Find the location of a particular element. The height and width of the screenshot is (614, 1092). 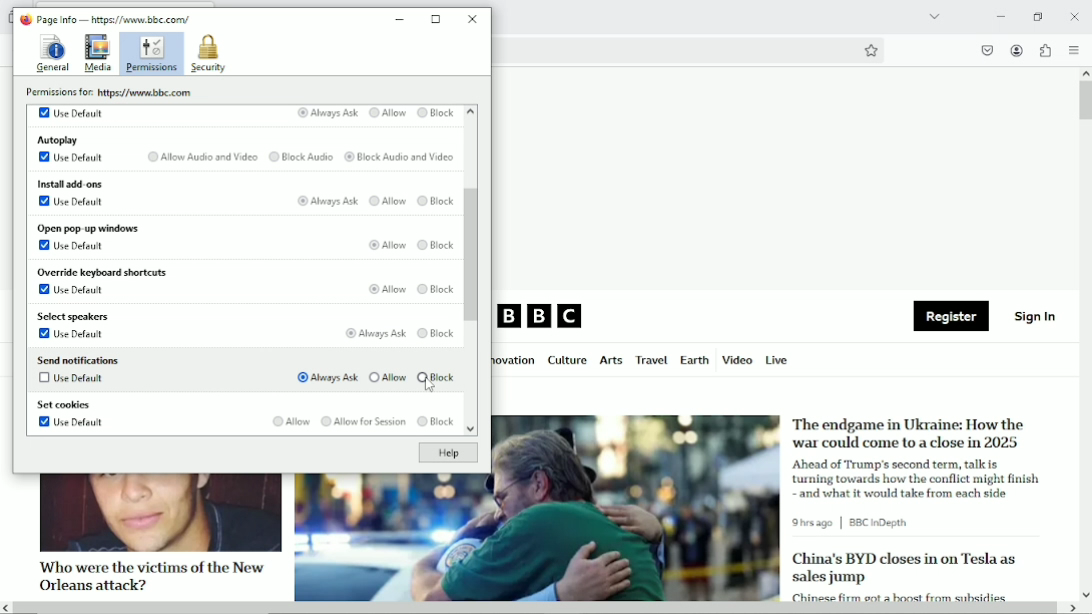

Ahead of Trump's second term, talk is turning towards how the conflict might finish and what it would take from each side is located at coordinates (919, 478).